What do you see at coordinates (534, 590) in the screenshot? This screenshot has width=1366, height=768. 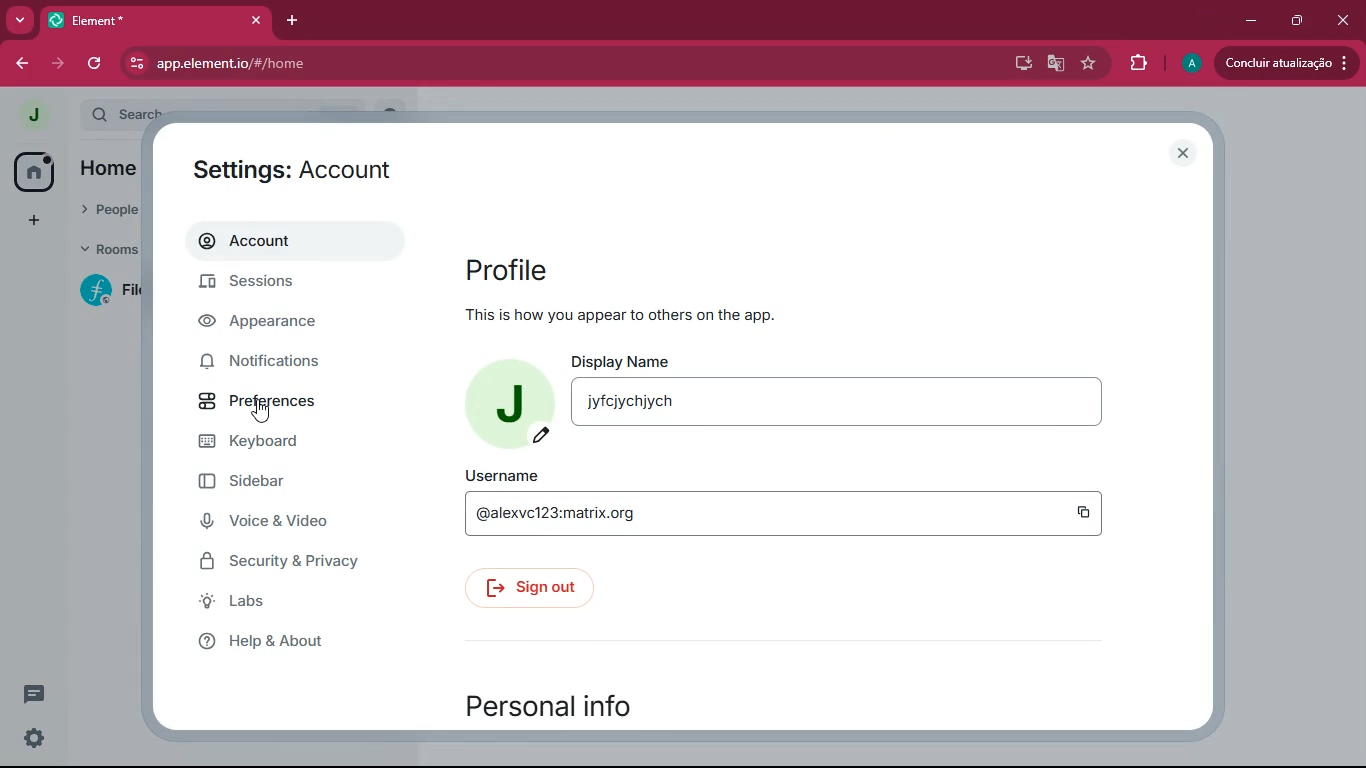 I see `sign out` at bounding box center [534, 590].